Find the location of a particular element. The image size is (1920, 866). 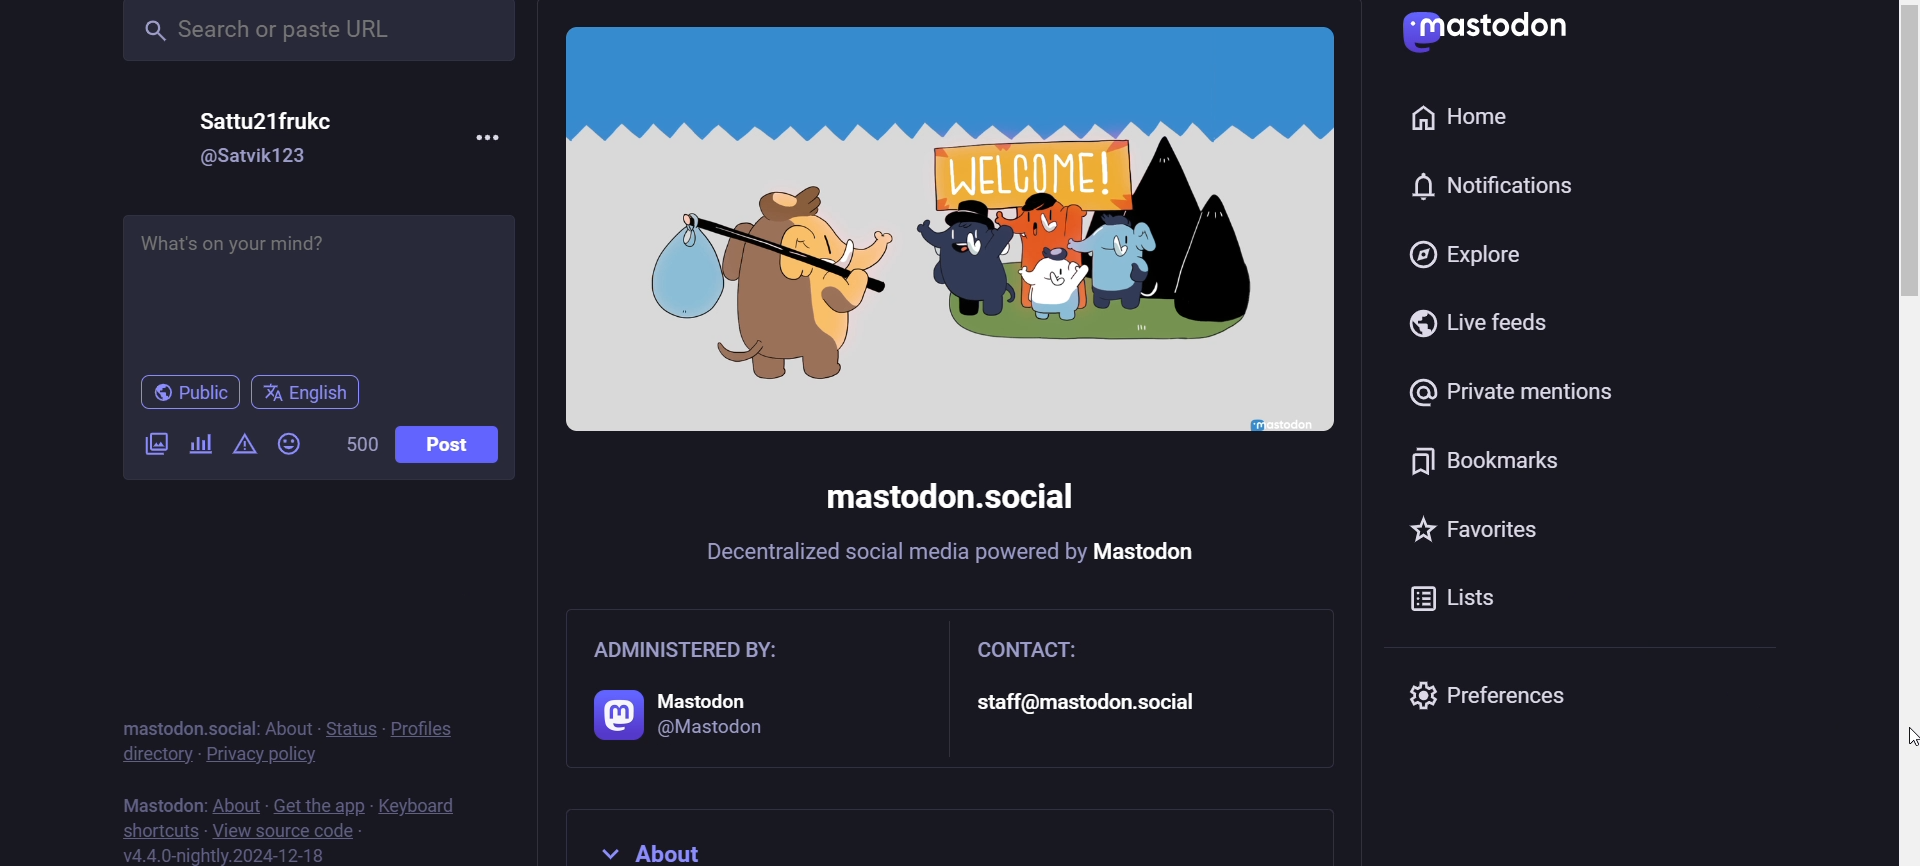

image is located at coordinates (958, 228).